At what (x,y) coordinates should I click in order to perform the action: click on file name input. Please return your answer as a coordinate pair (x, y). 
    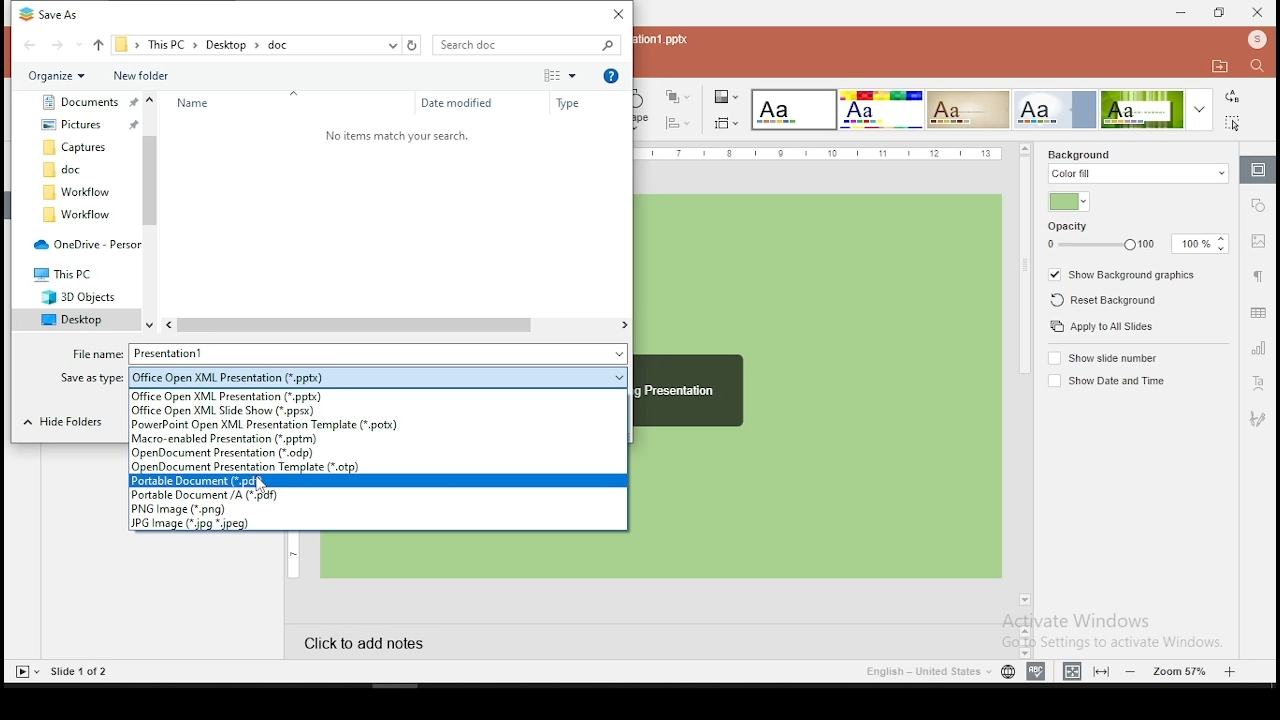
    Looking at the image, I should click on (379, 353).